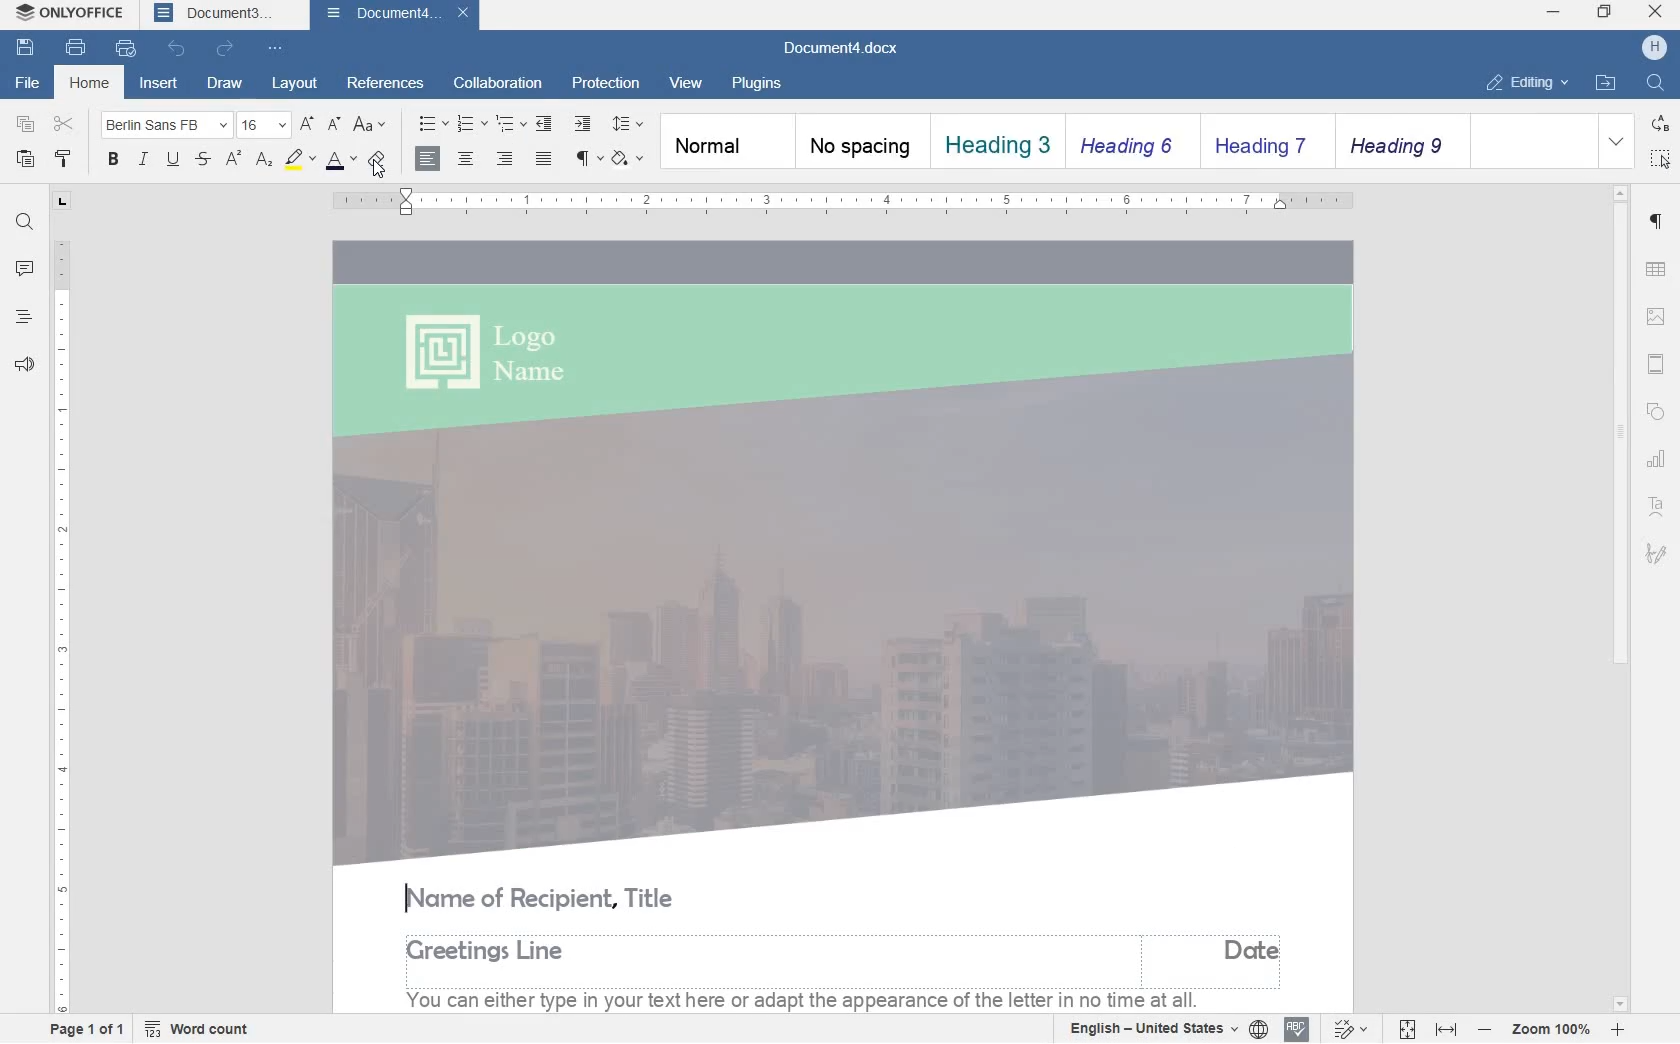 The height and width of the screenshot is (1044, 1680). Describe the element at coordinates (1528, 83) in the screenshot. I see `editing` at that location.